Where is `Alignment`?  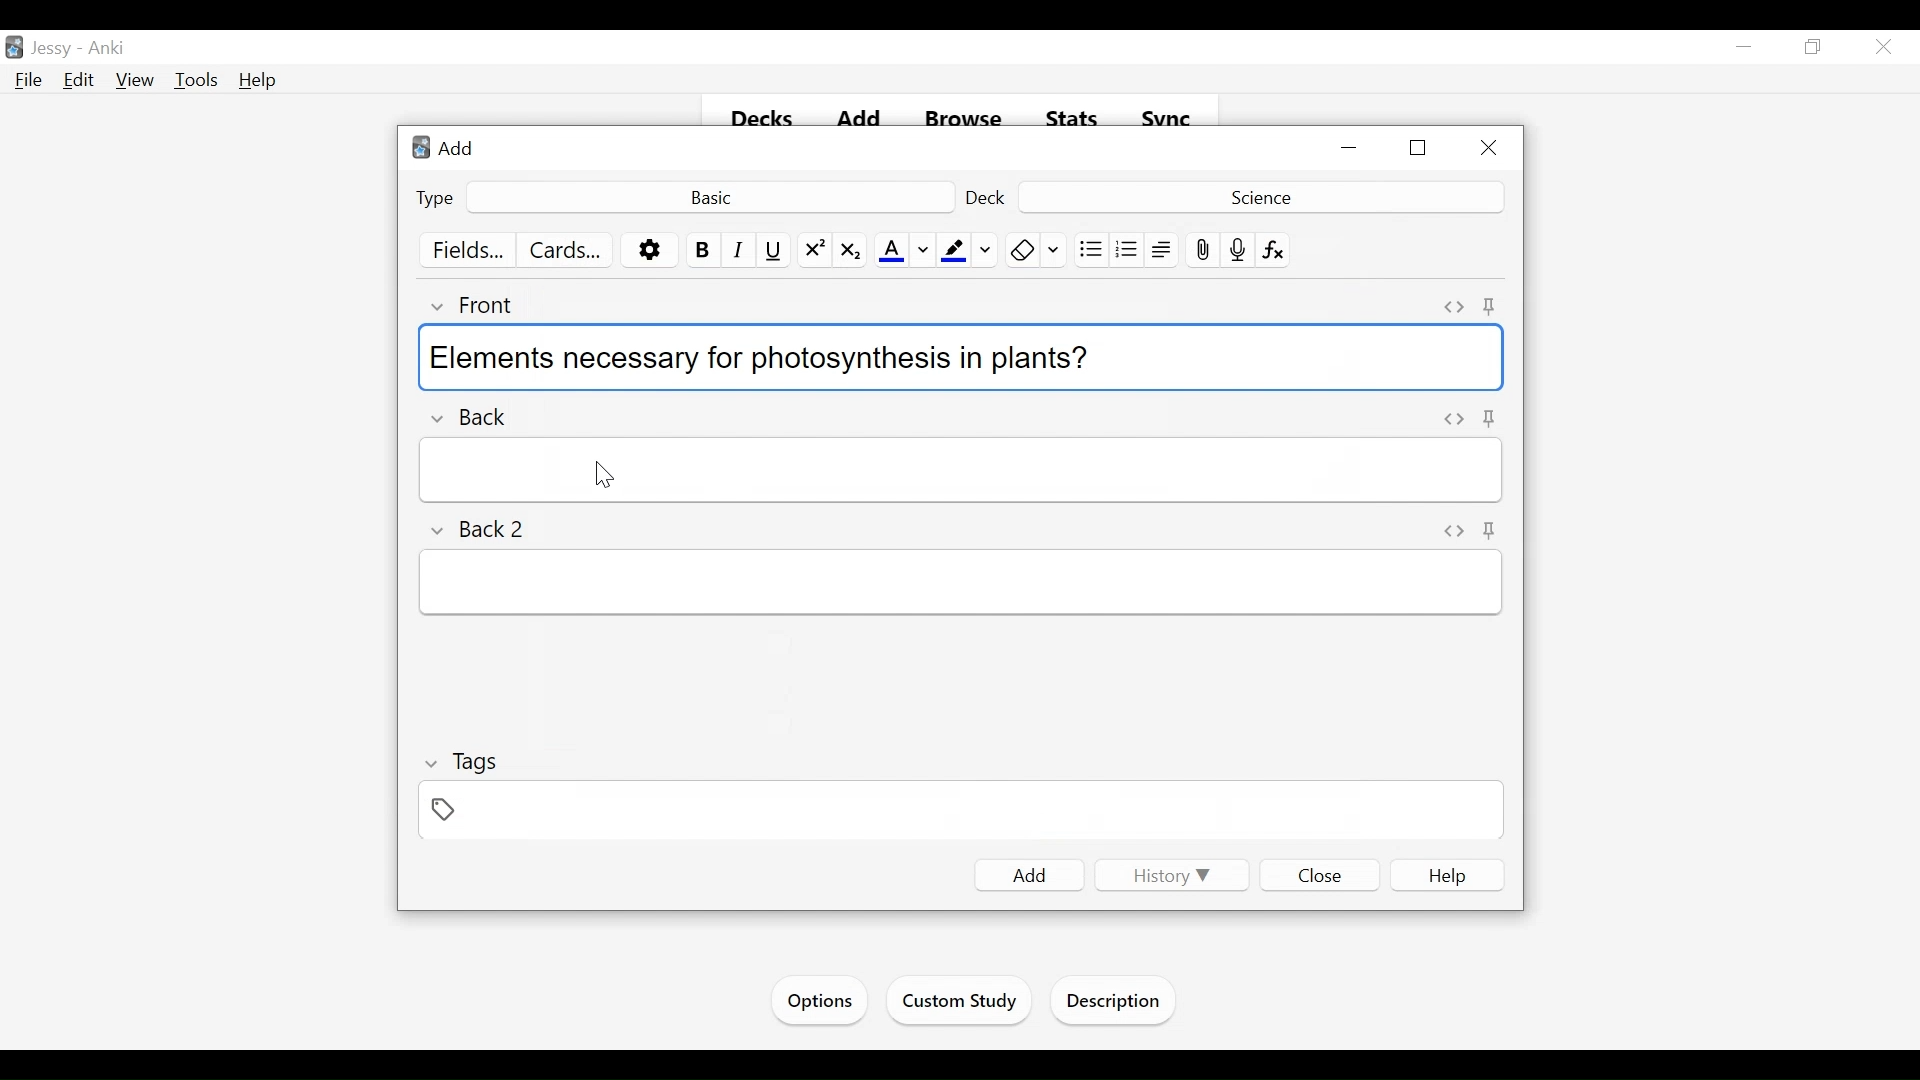
Alignment is located at coordinates (1162, 250).